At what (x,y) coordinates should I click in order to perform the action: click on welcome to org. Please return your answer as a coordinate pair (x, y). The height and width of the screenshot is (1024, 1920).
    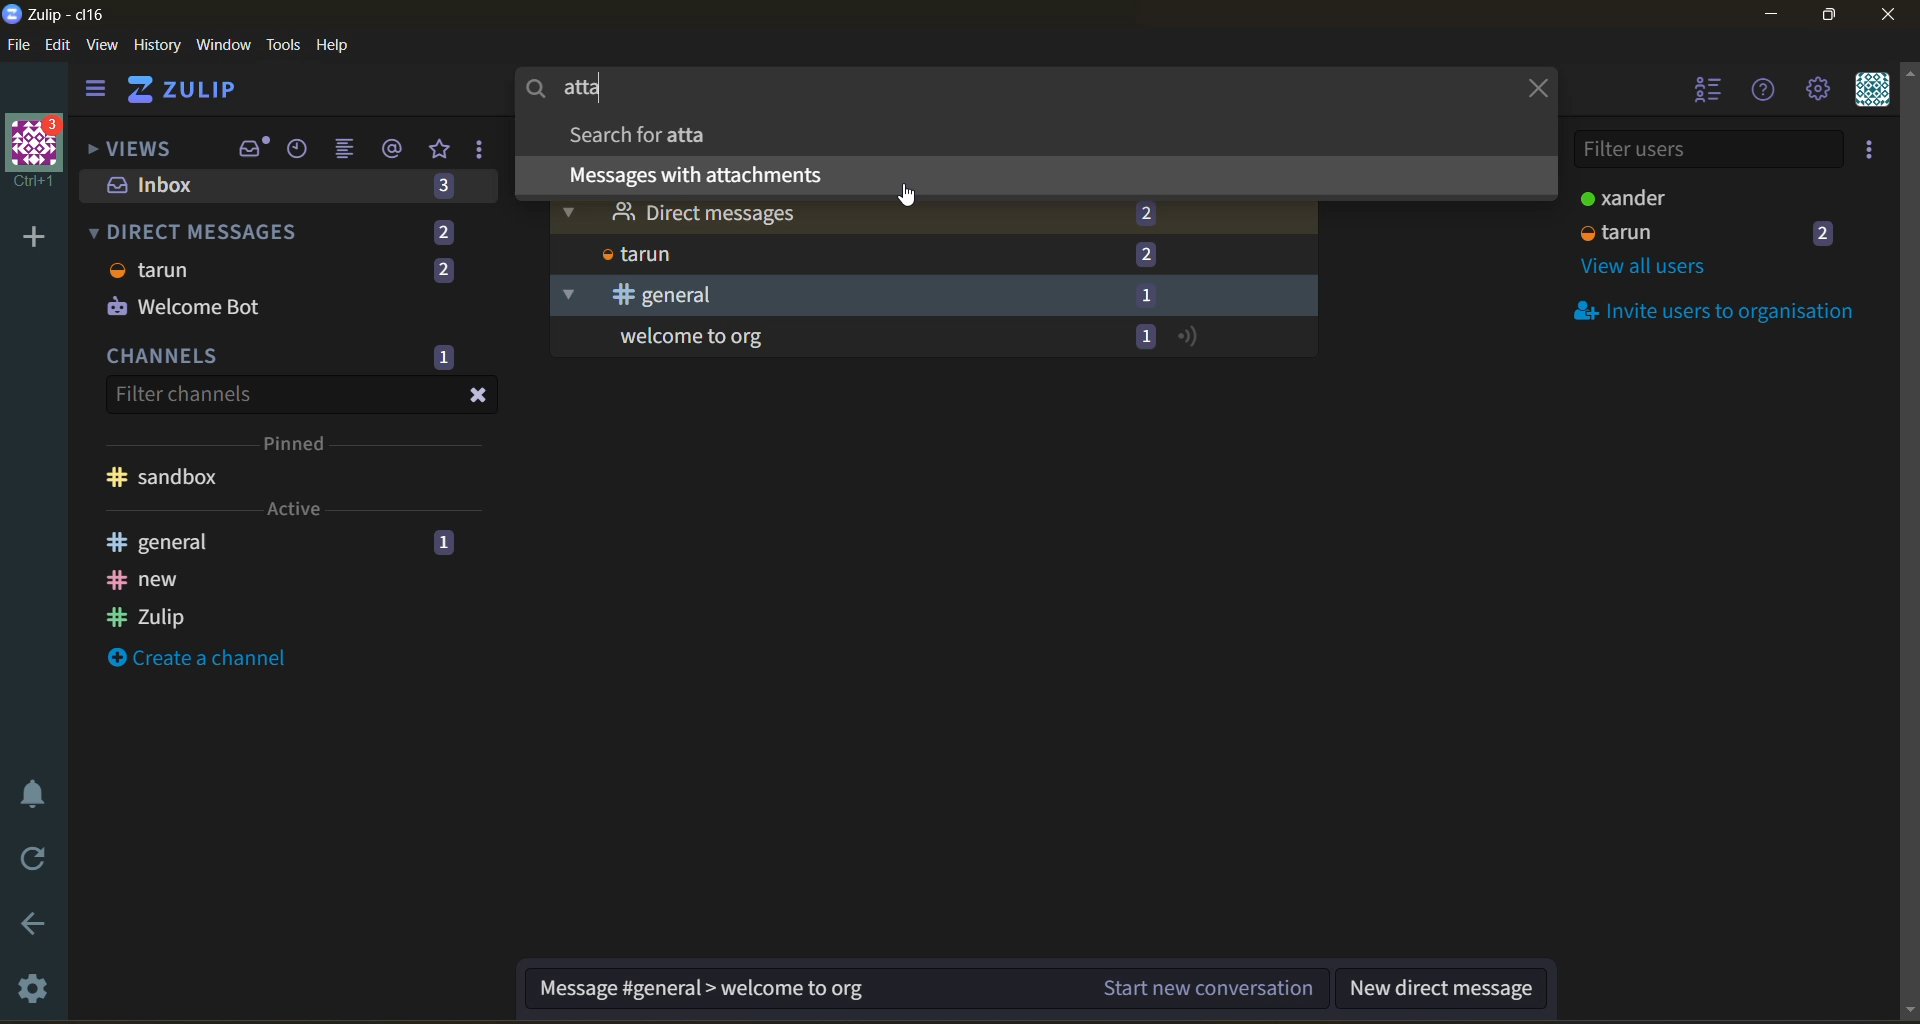
    Looking at the image, I should click on (687, 337).